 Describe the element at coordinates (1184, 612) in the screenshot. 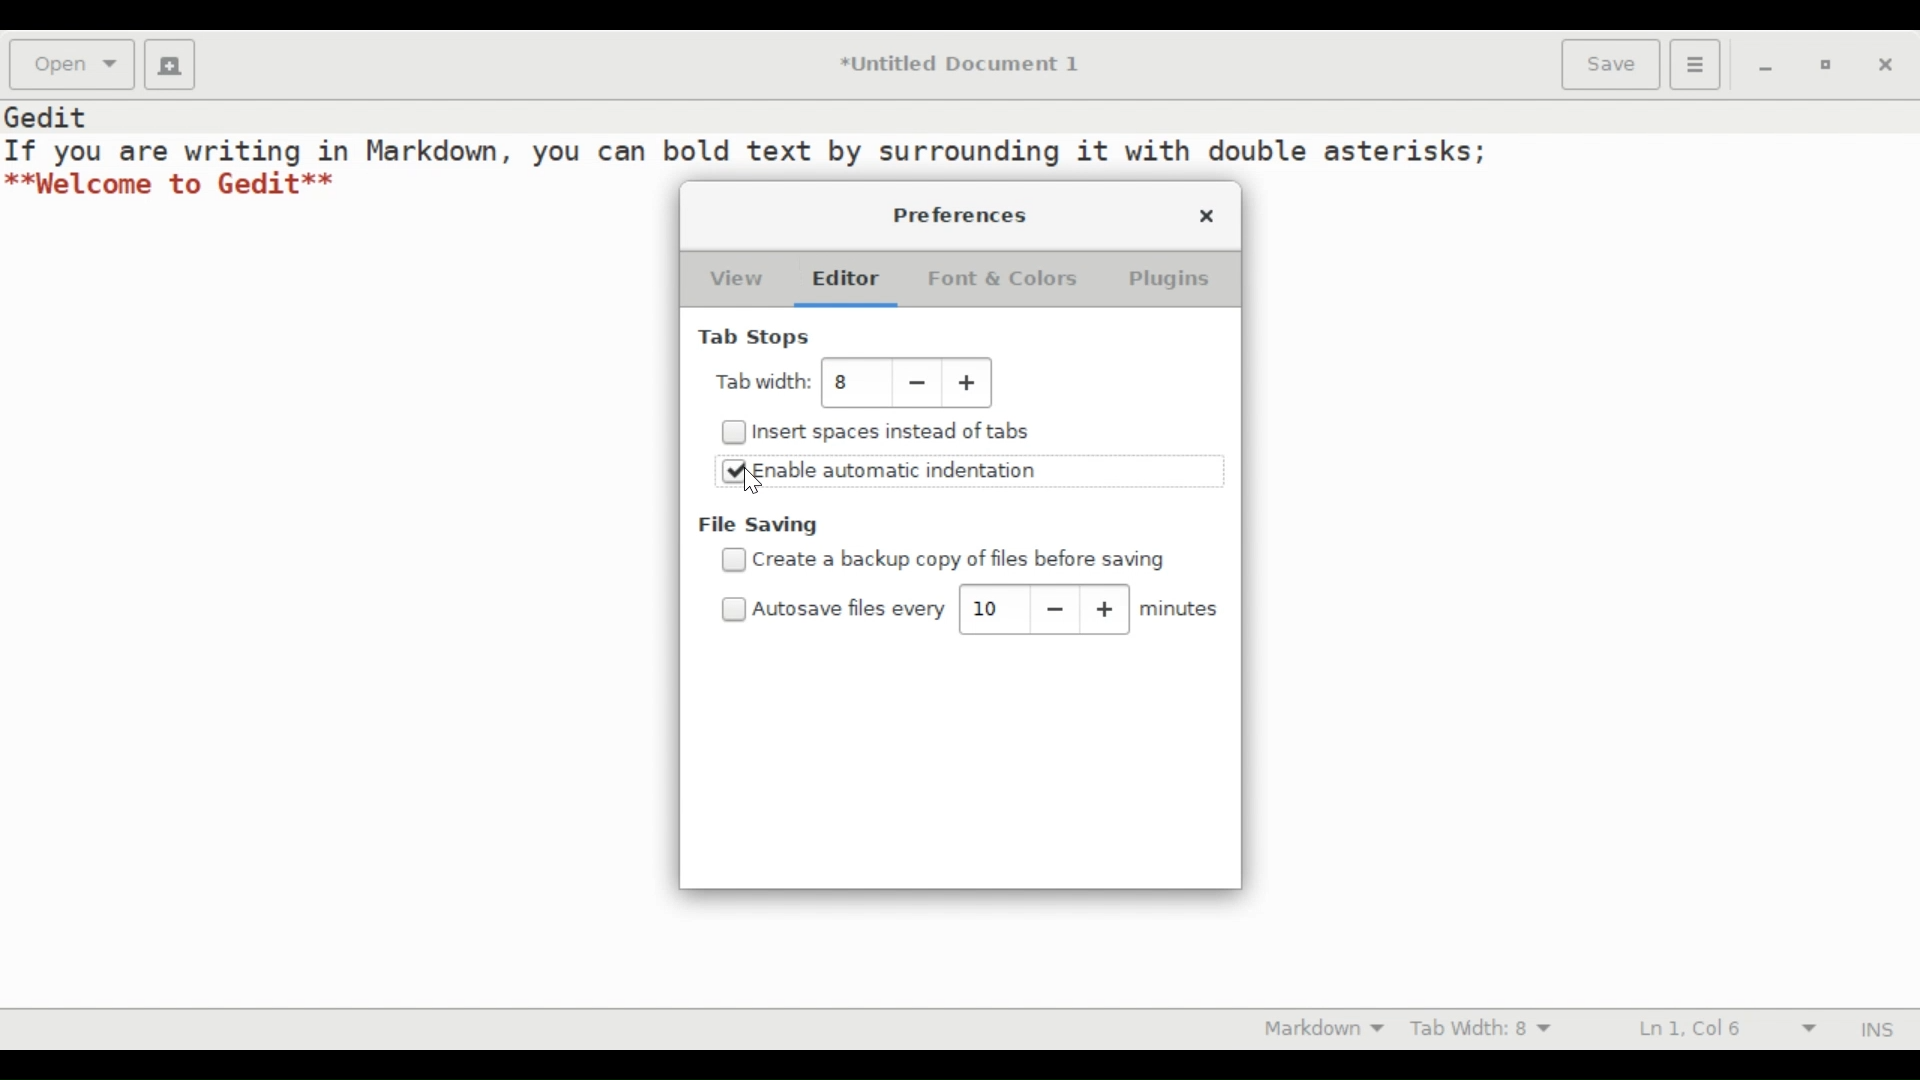

I see ` minutes` at that location.